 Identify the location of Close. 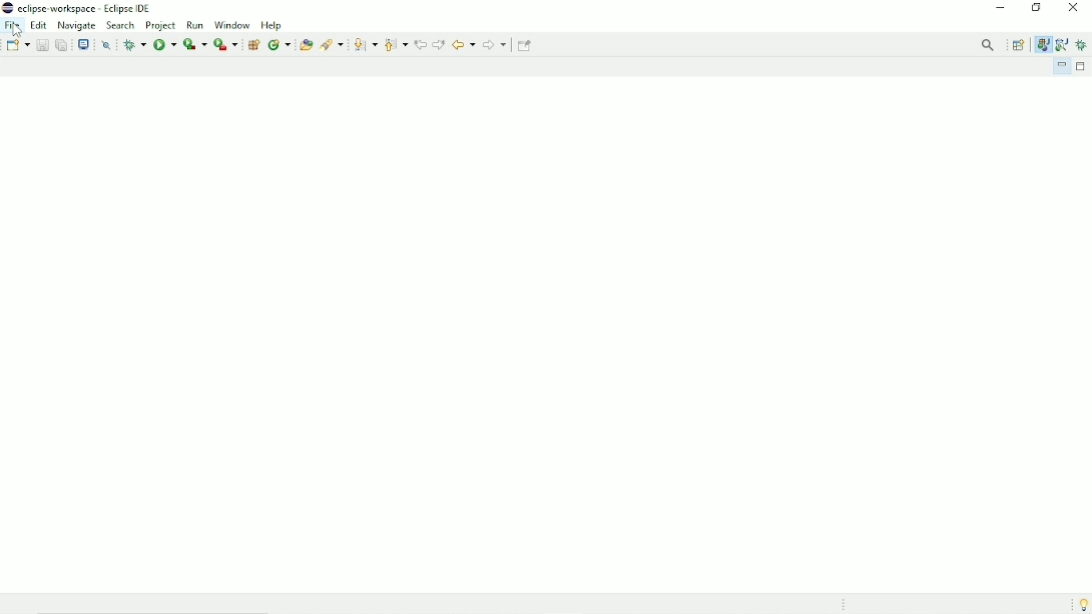
(1070, 9).